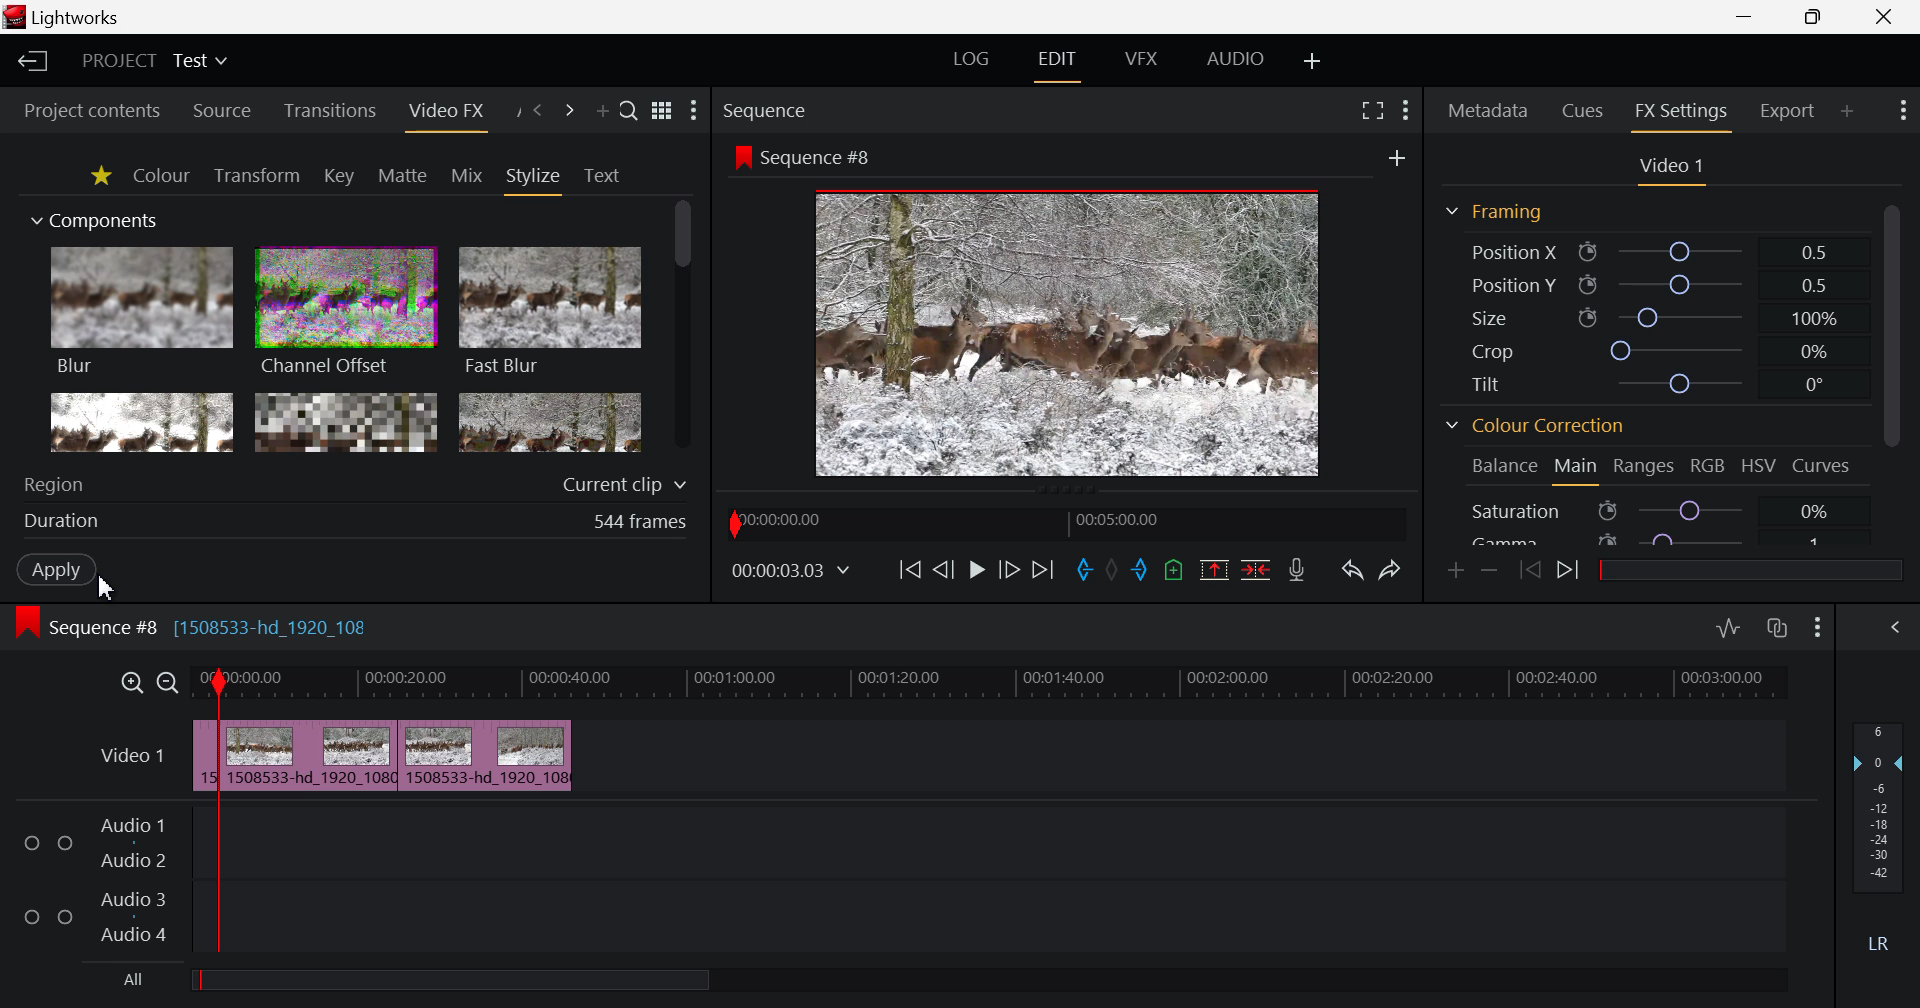  What do you see at coordinates (1848, 109) in the screenshot?
I see `Add Panel` at bounding box center [1848, 109].